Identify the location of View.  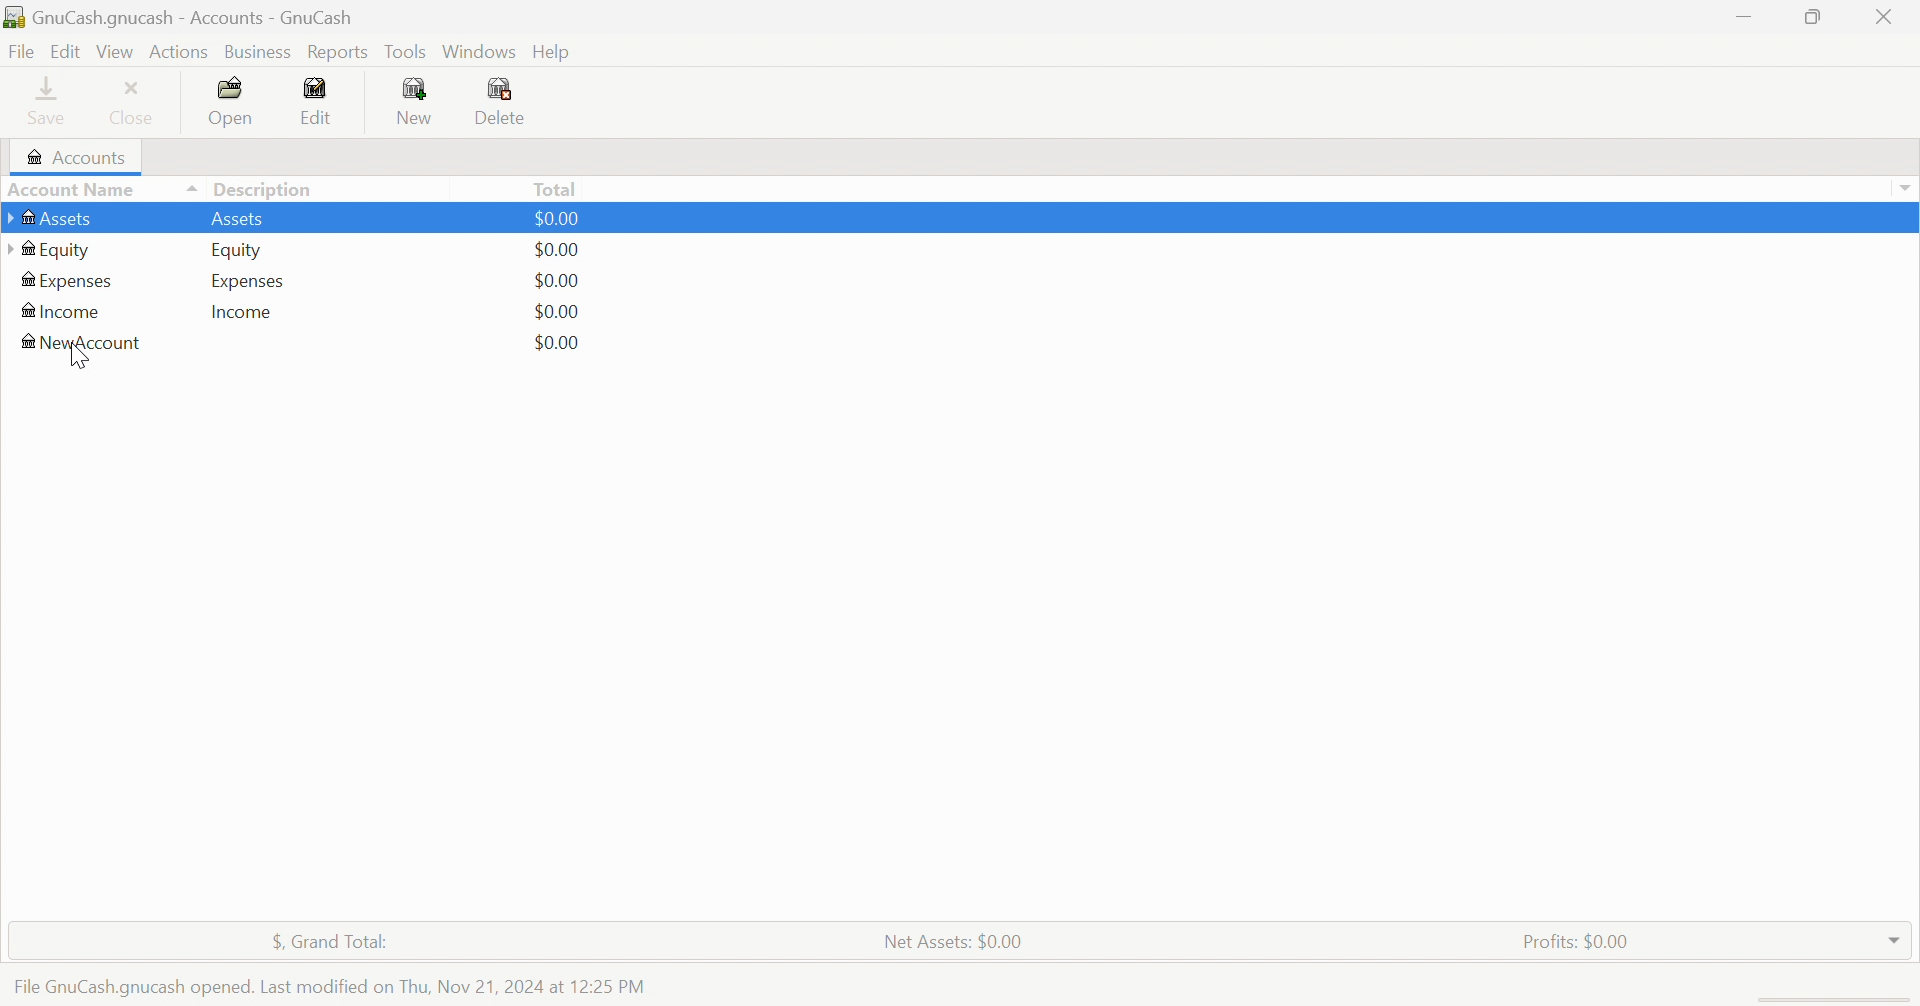
(116, 52).